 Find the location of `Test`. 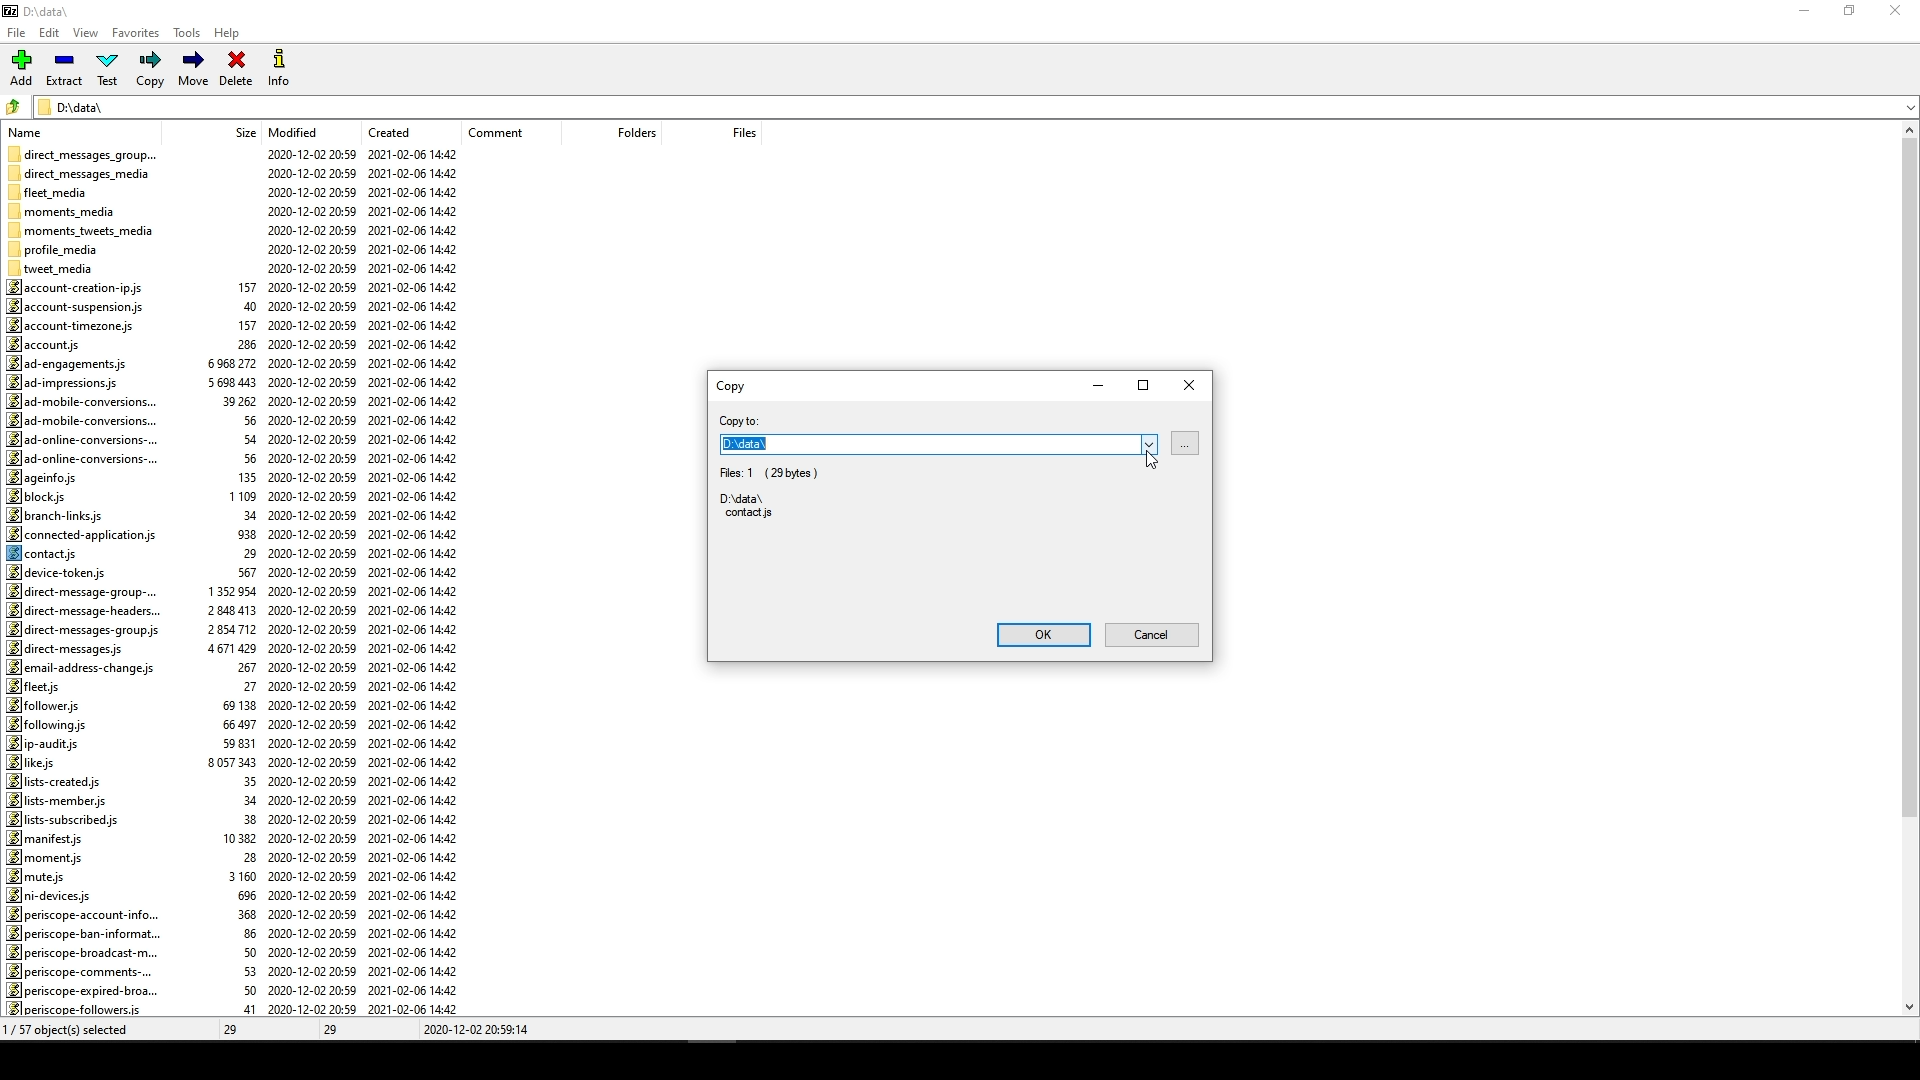

Test is located at coordinates (109, 68).